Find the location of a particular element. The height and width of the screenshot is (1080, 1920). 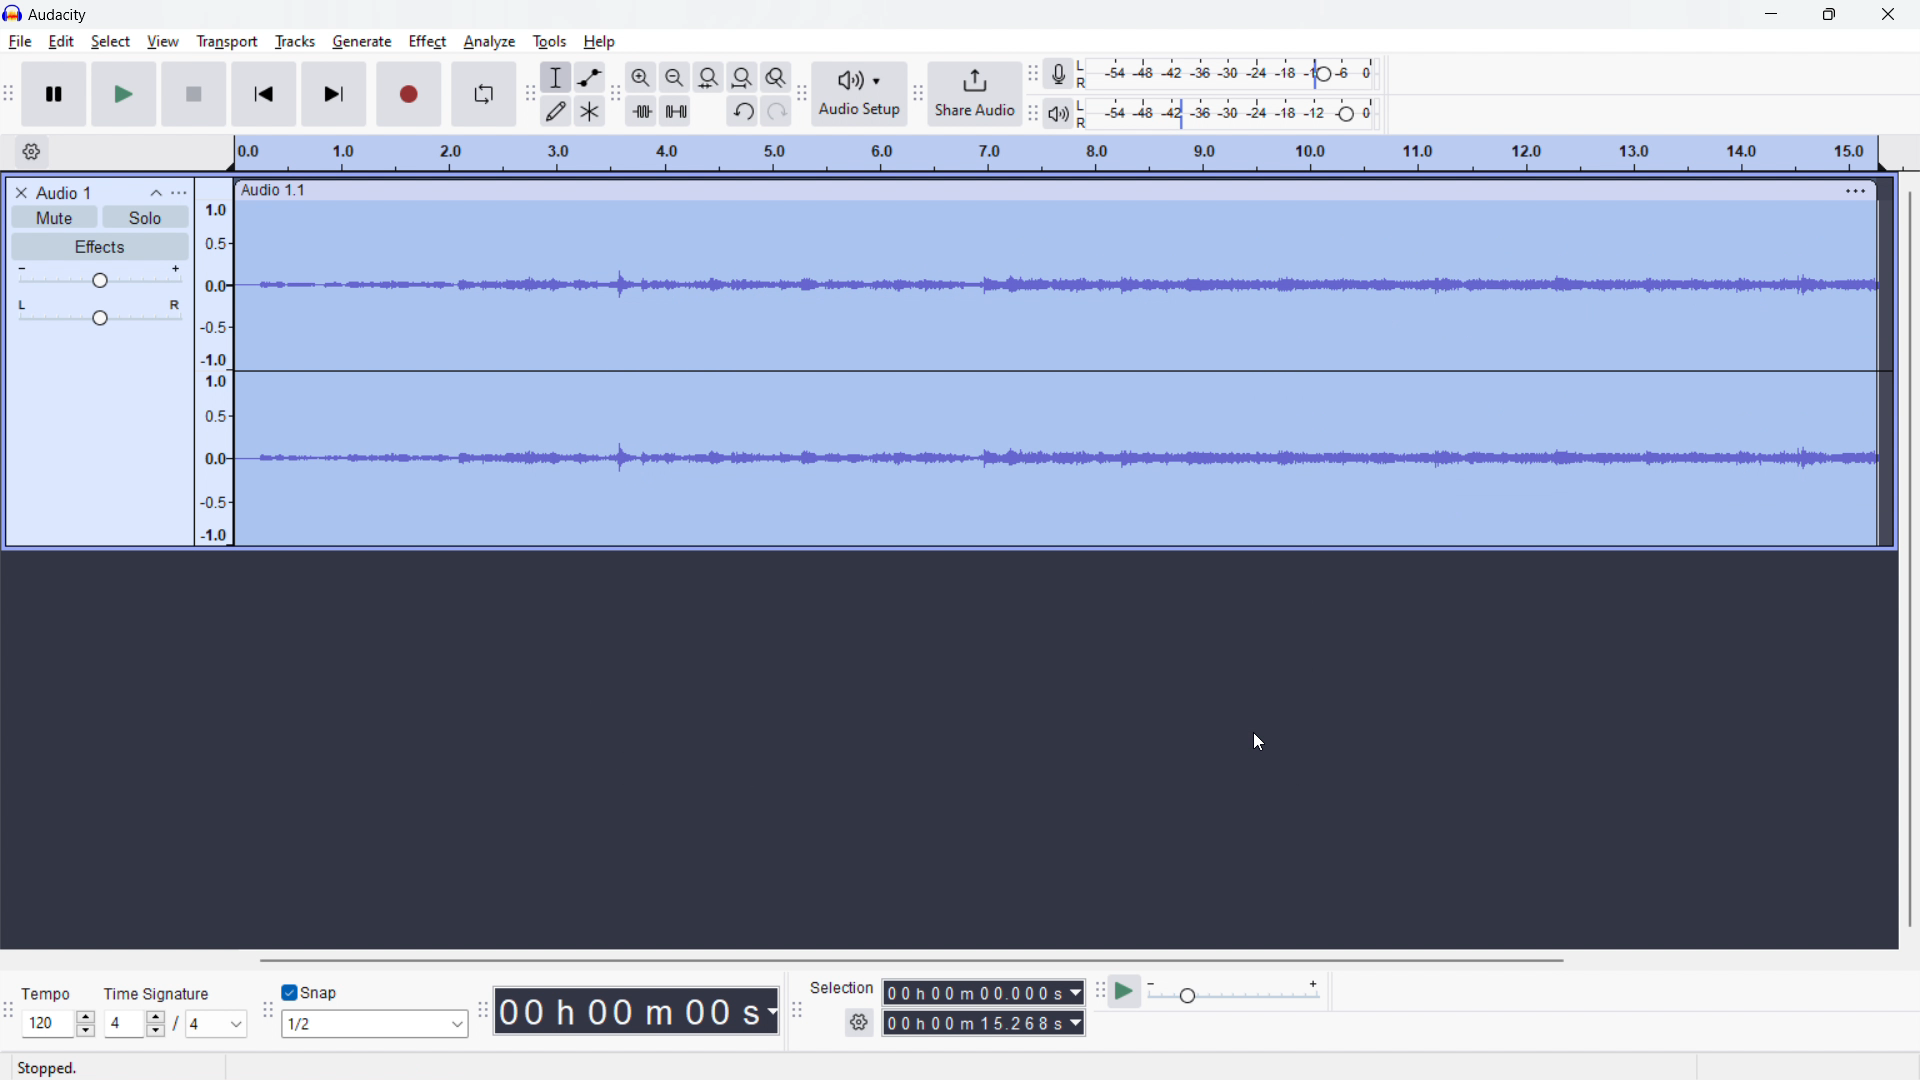

playback meter toolbar is located at coordinates (1033, 115).